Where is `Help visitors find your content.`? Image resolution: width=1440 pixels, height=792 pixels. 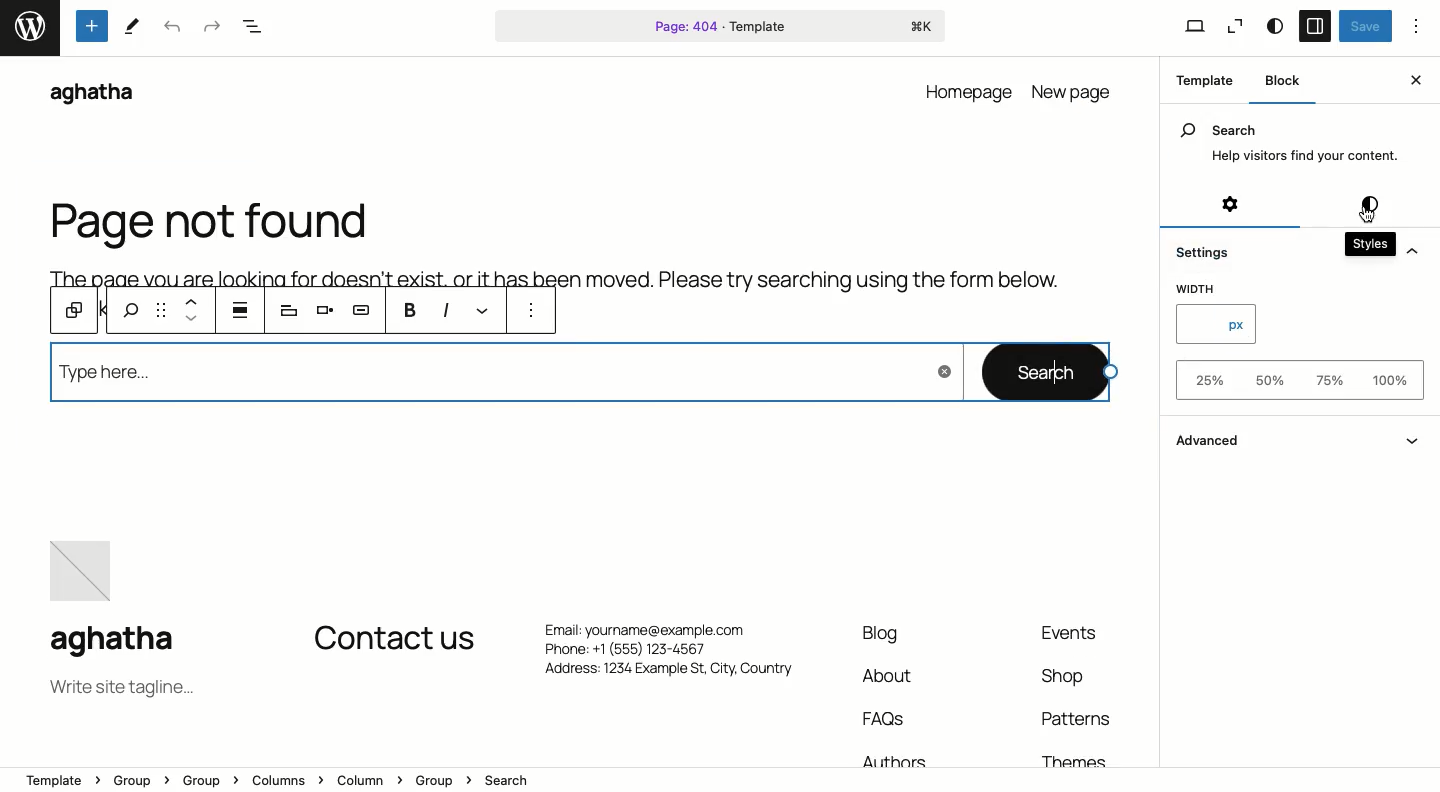
Help visitors find your content. is located at coordinates (1302, 157).